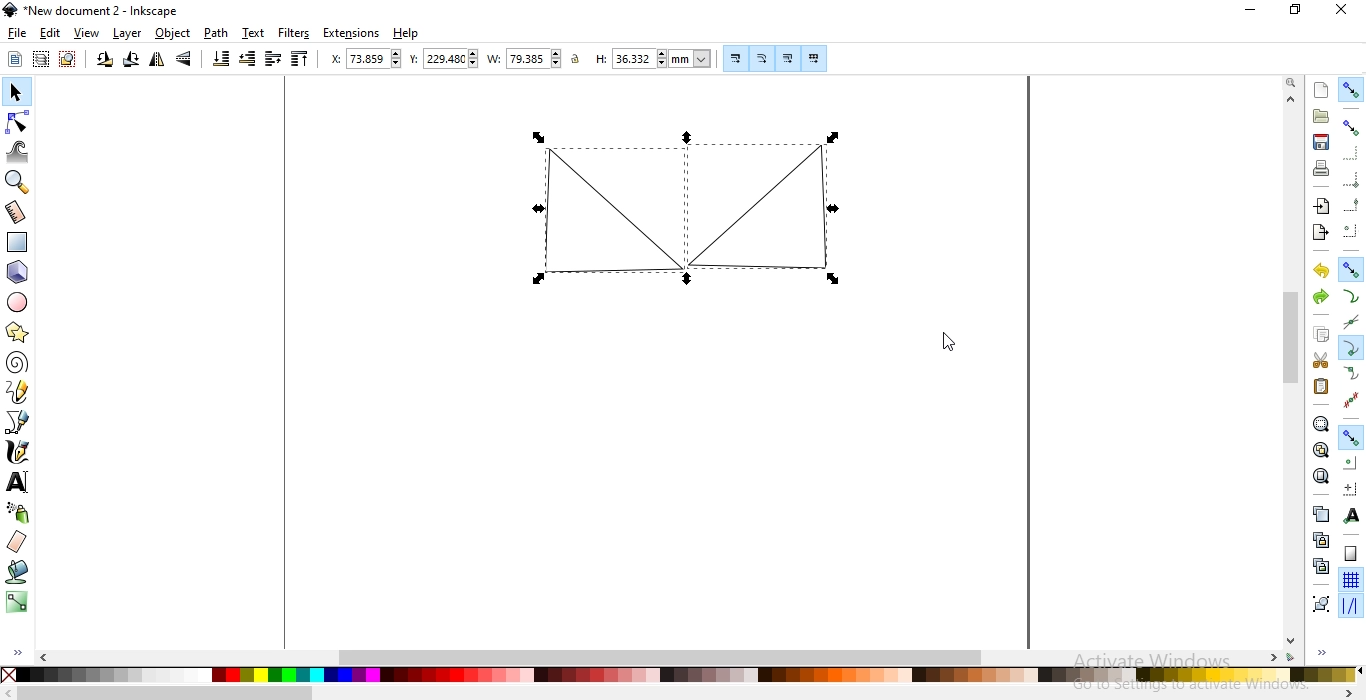 The height and width of the screenshot is (700, 1366). I want to click on snap to grids, so click(1351, 580).